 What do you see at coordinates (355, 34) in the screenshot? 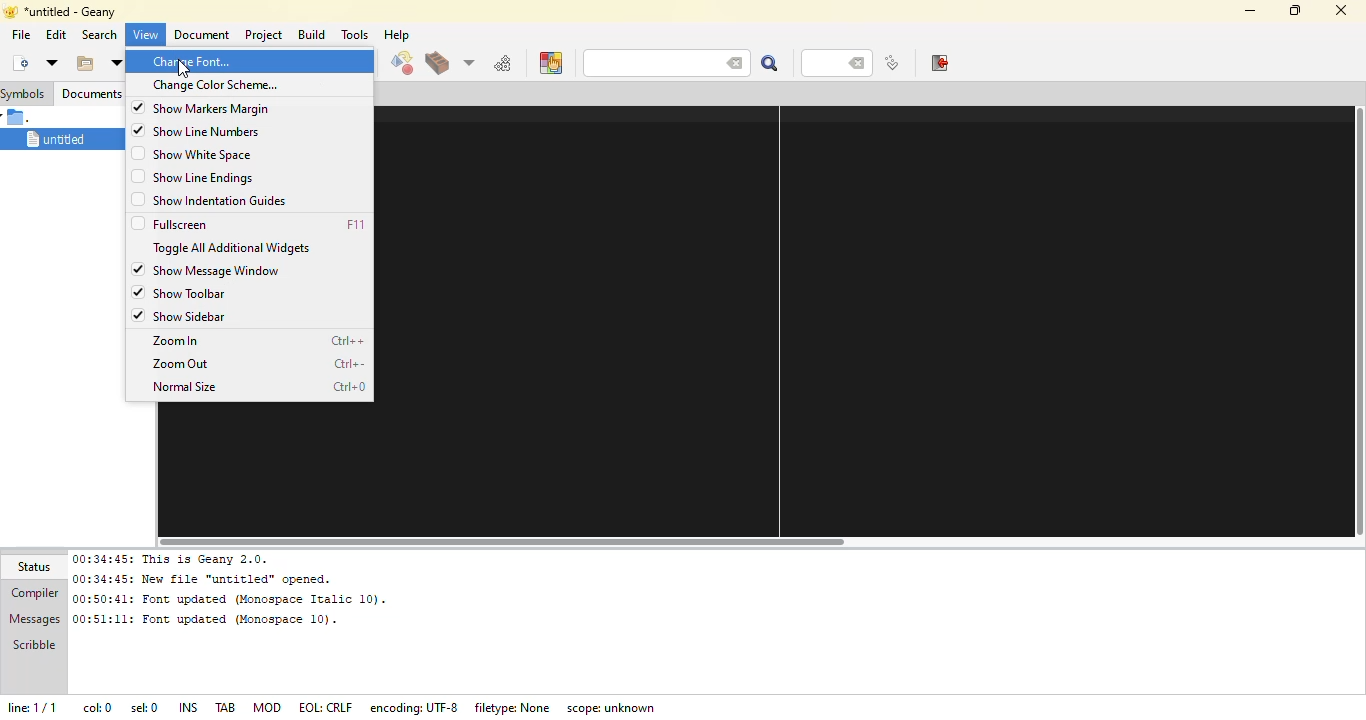
I see `tools` at bounding box center [355, 34].